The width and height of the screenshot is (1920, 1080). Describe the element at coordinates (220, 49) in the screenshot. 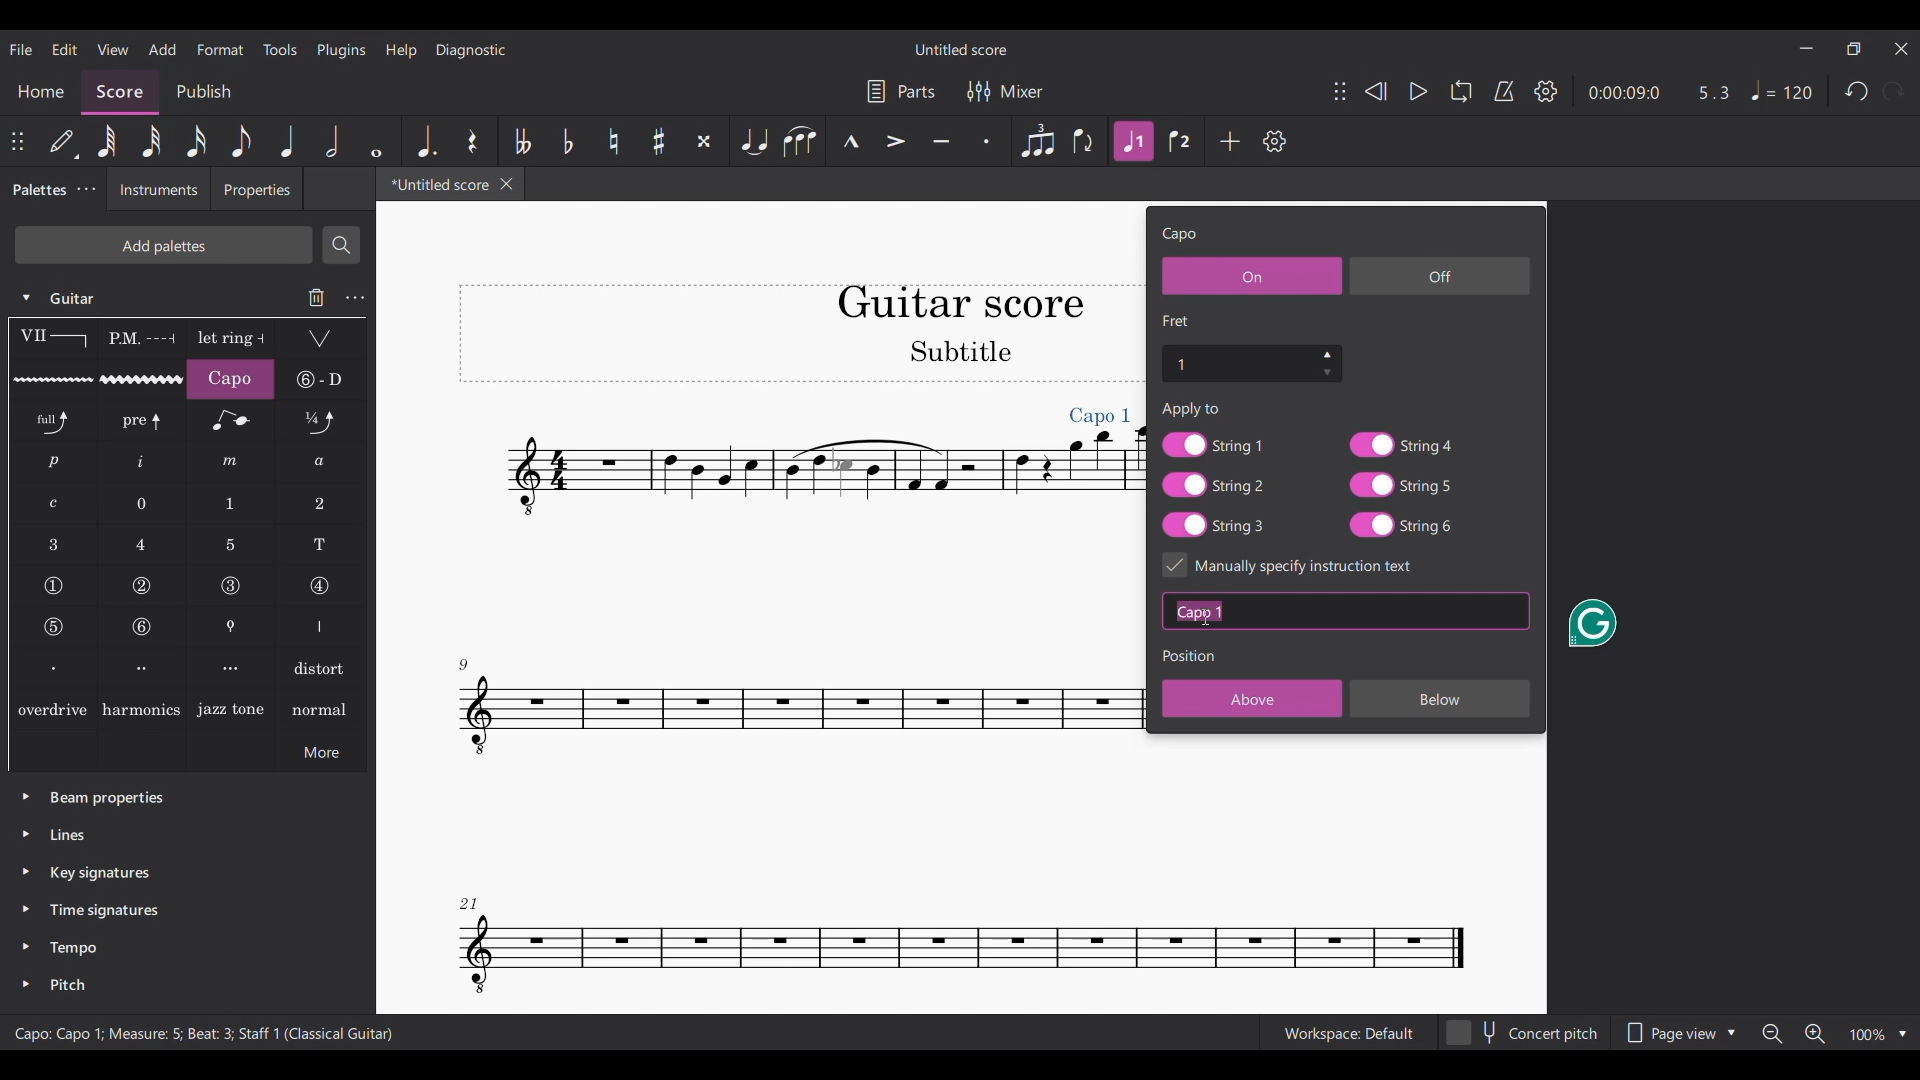

I see `Format menu` at that location.